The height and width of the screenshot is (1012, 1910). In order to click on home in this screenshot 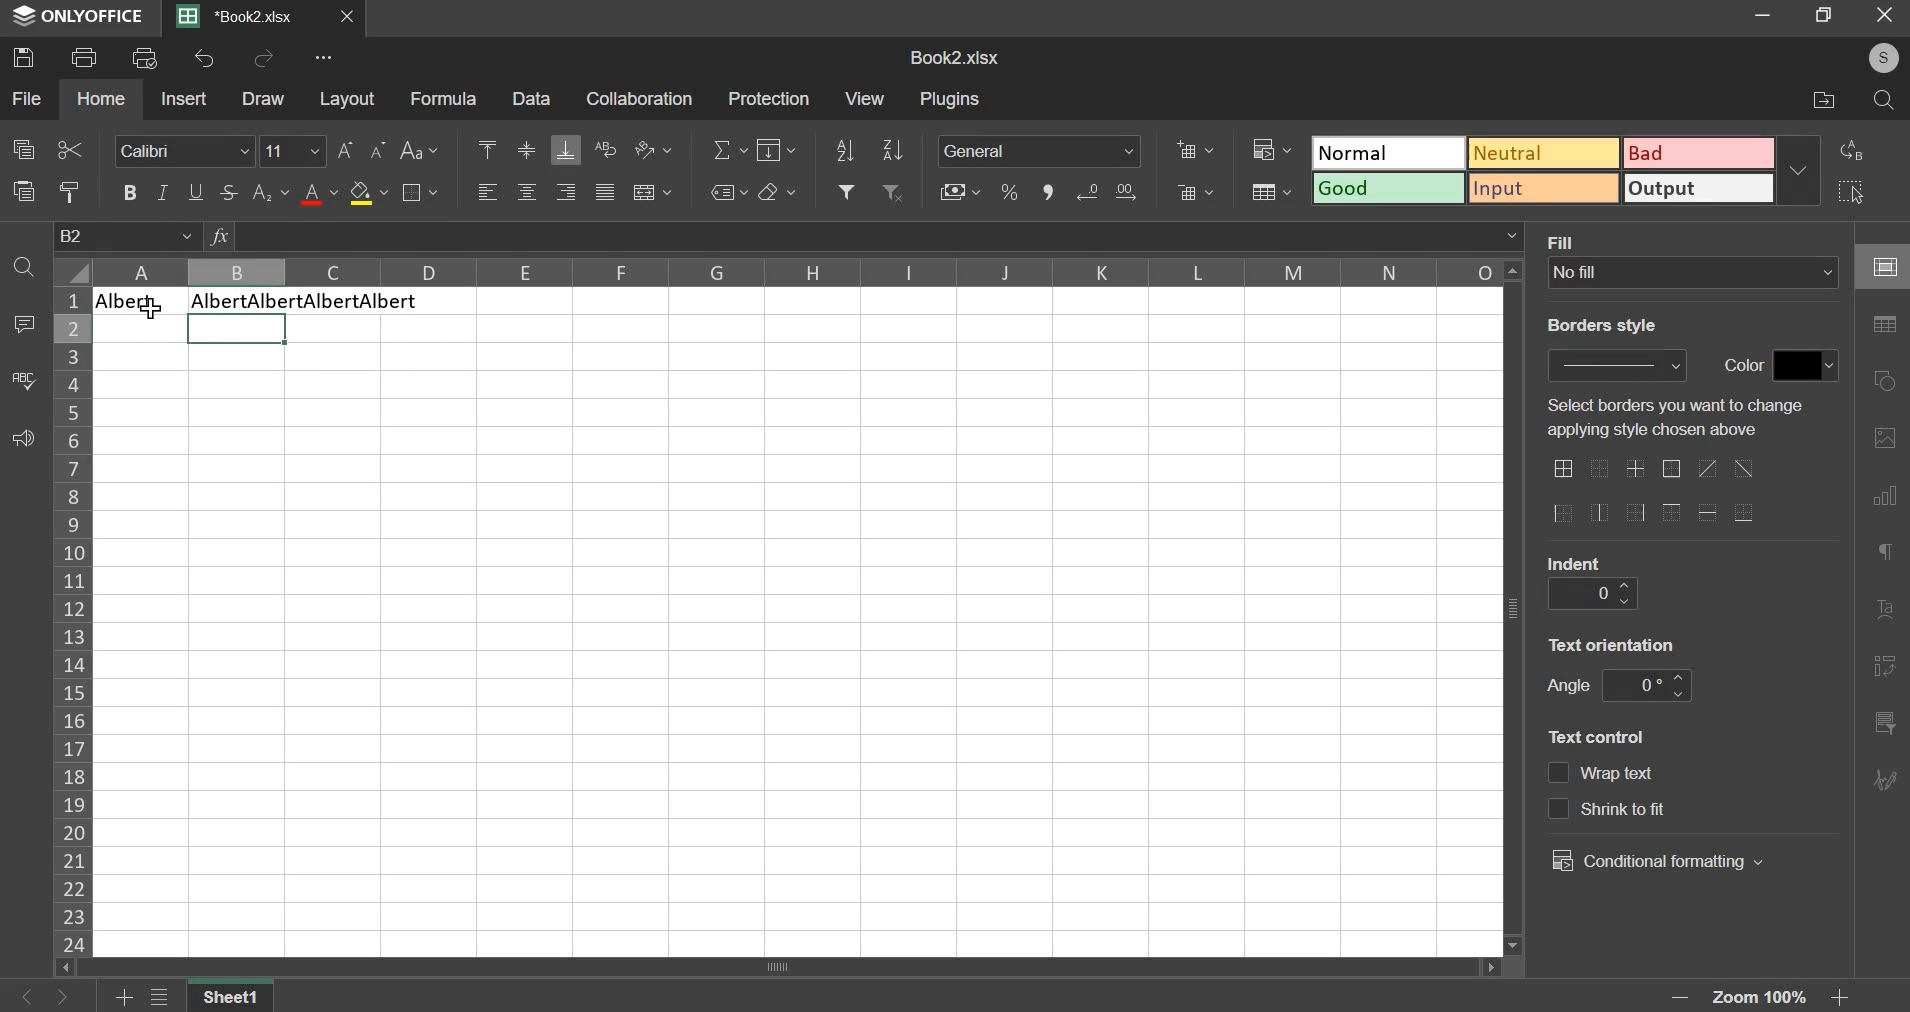, I will do `click(102, 100)`.